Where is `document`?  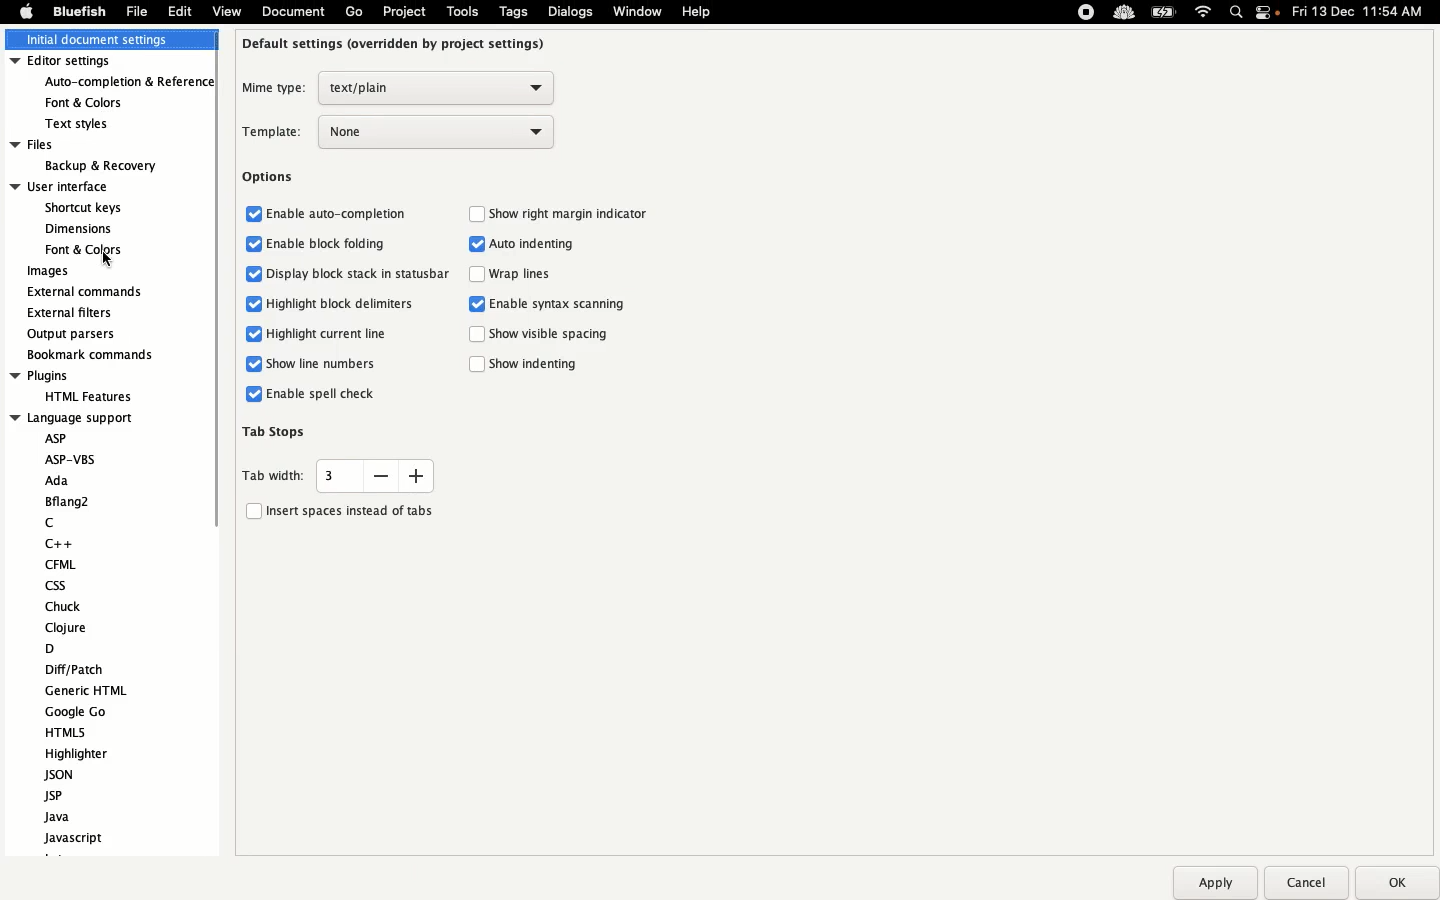
document is located at coordinates (291, 13).